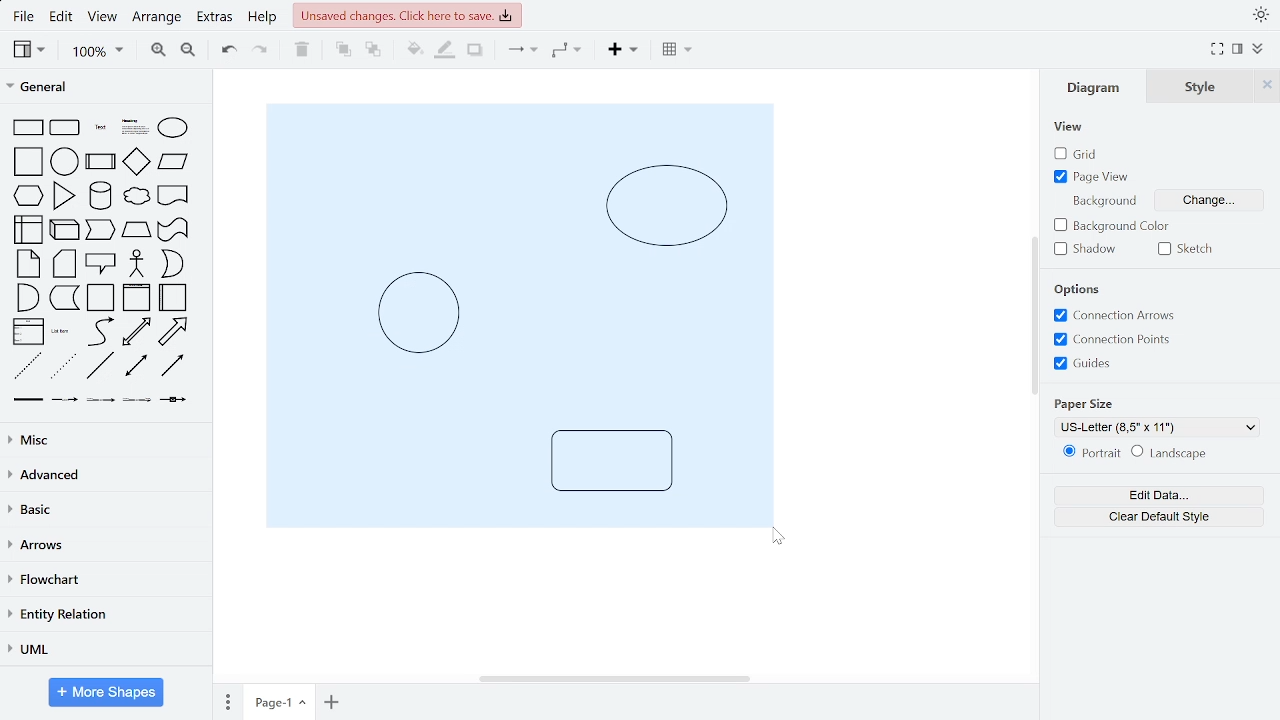 The width and height of the screenshot is (1280, 720). What do you see at coordinates (1158, 515) in the screenshot?
I see `clear default style` at bounding box center [1158, 515].